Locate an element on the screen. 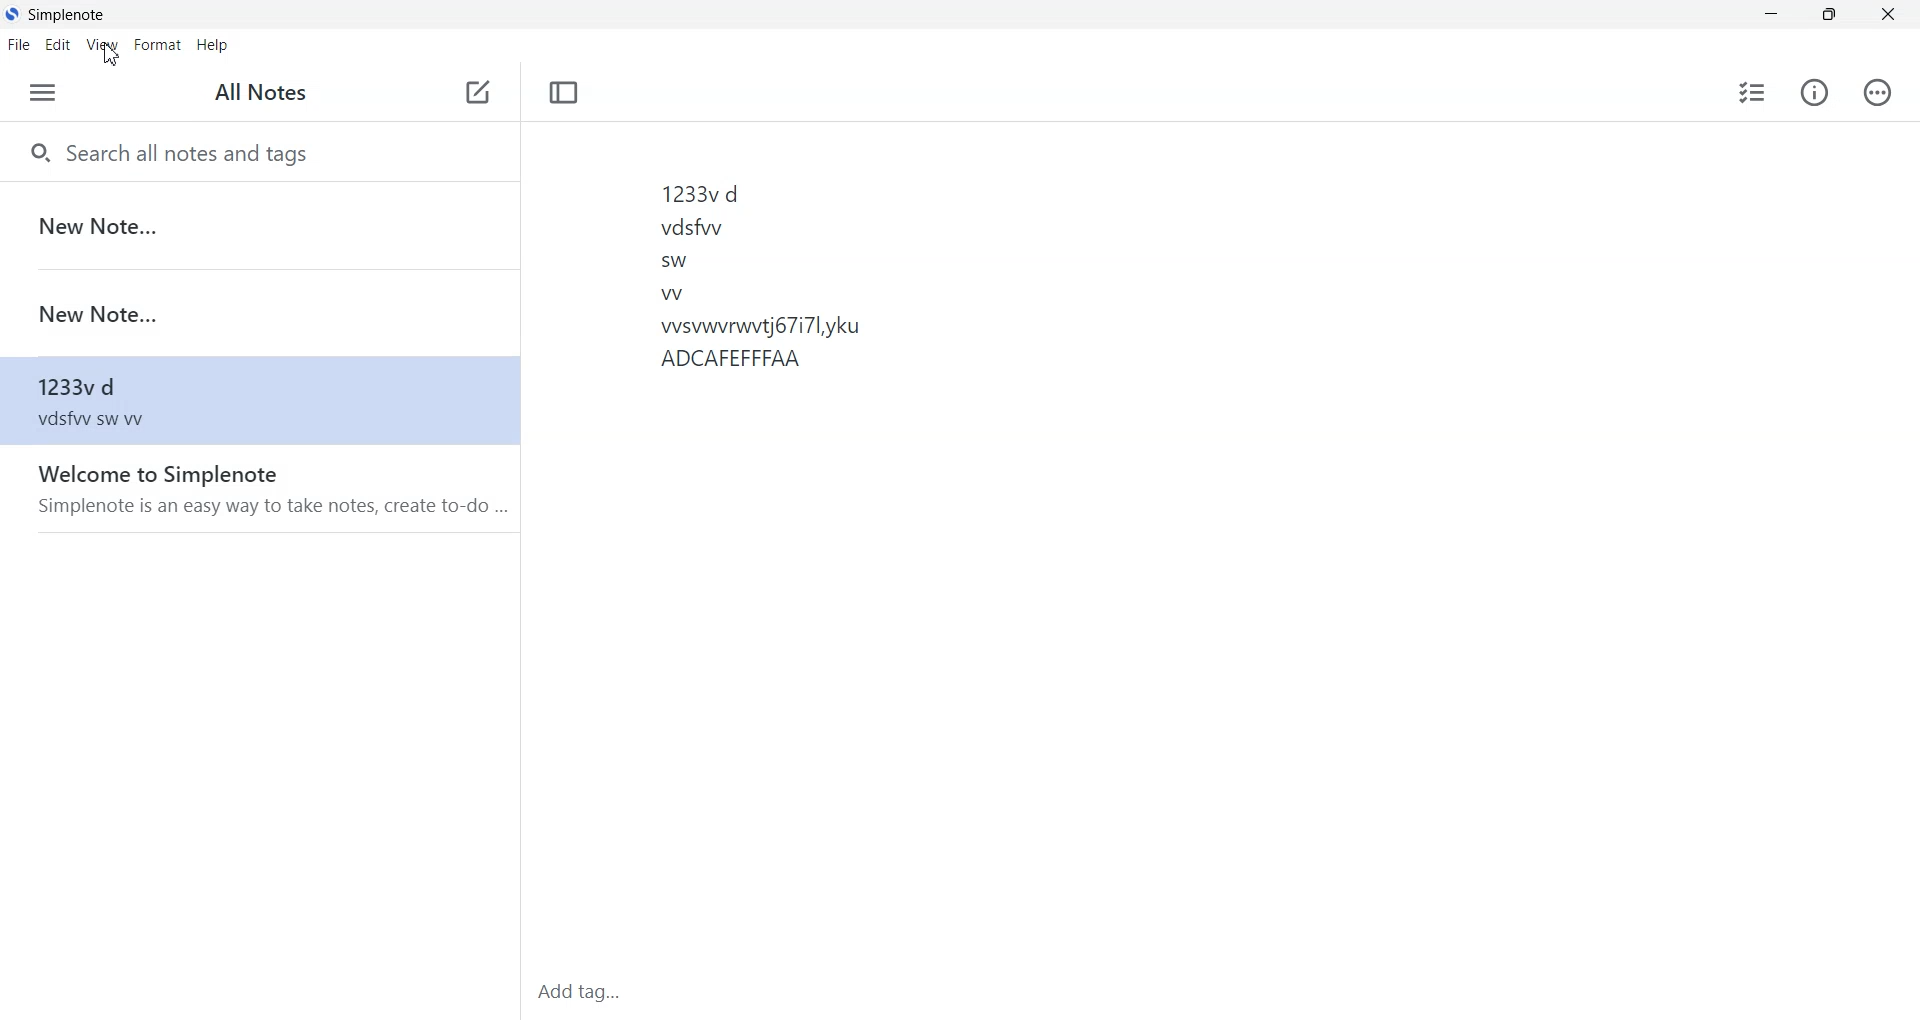 Image resolution: width=1920 pixels, height=1020 pixels. Minimize is located at coordinates (1771, 15).